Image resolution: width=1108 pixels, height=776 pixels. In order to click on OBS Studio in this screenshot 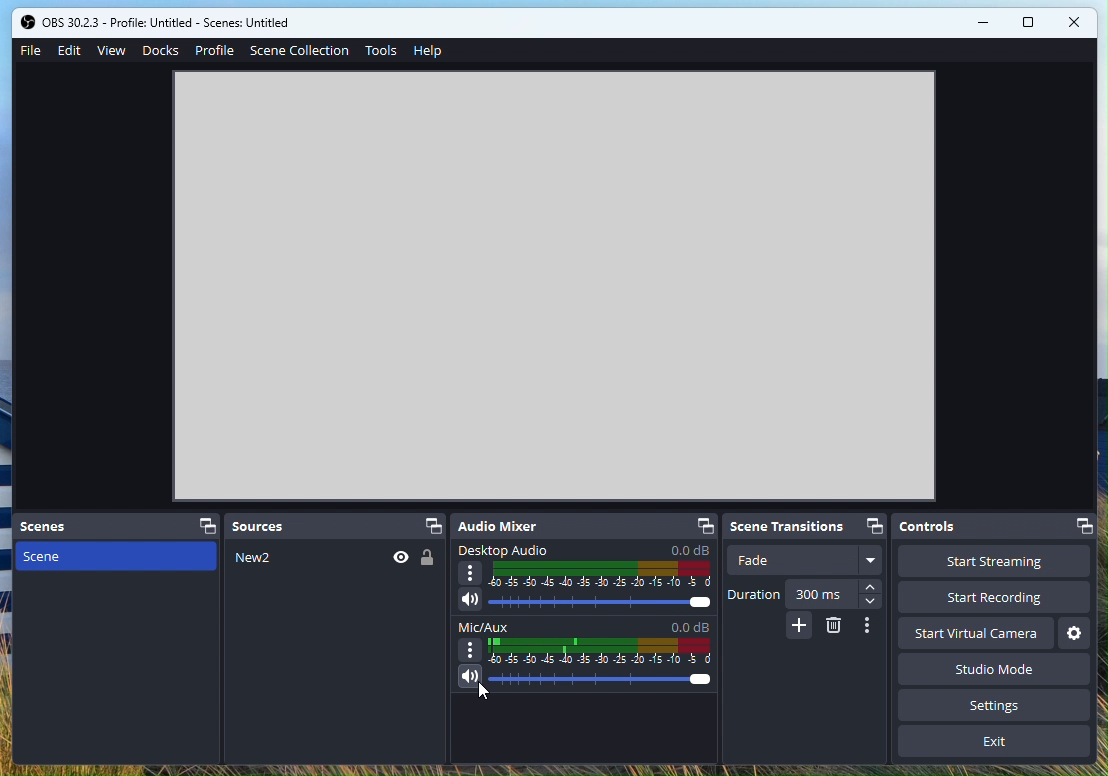, I will do `click(160, 22)`.